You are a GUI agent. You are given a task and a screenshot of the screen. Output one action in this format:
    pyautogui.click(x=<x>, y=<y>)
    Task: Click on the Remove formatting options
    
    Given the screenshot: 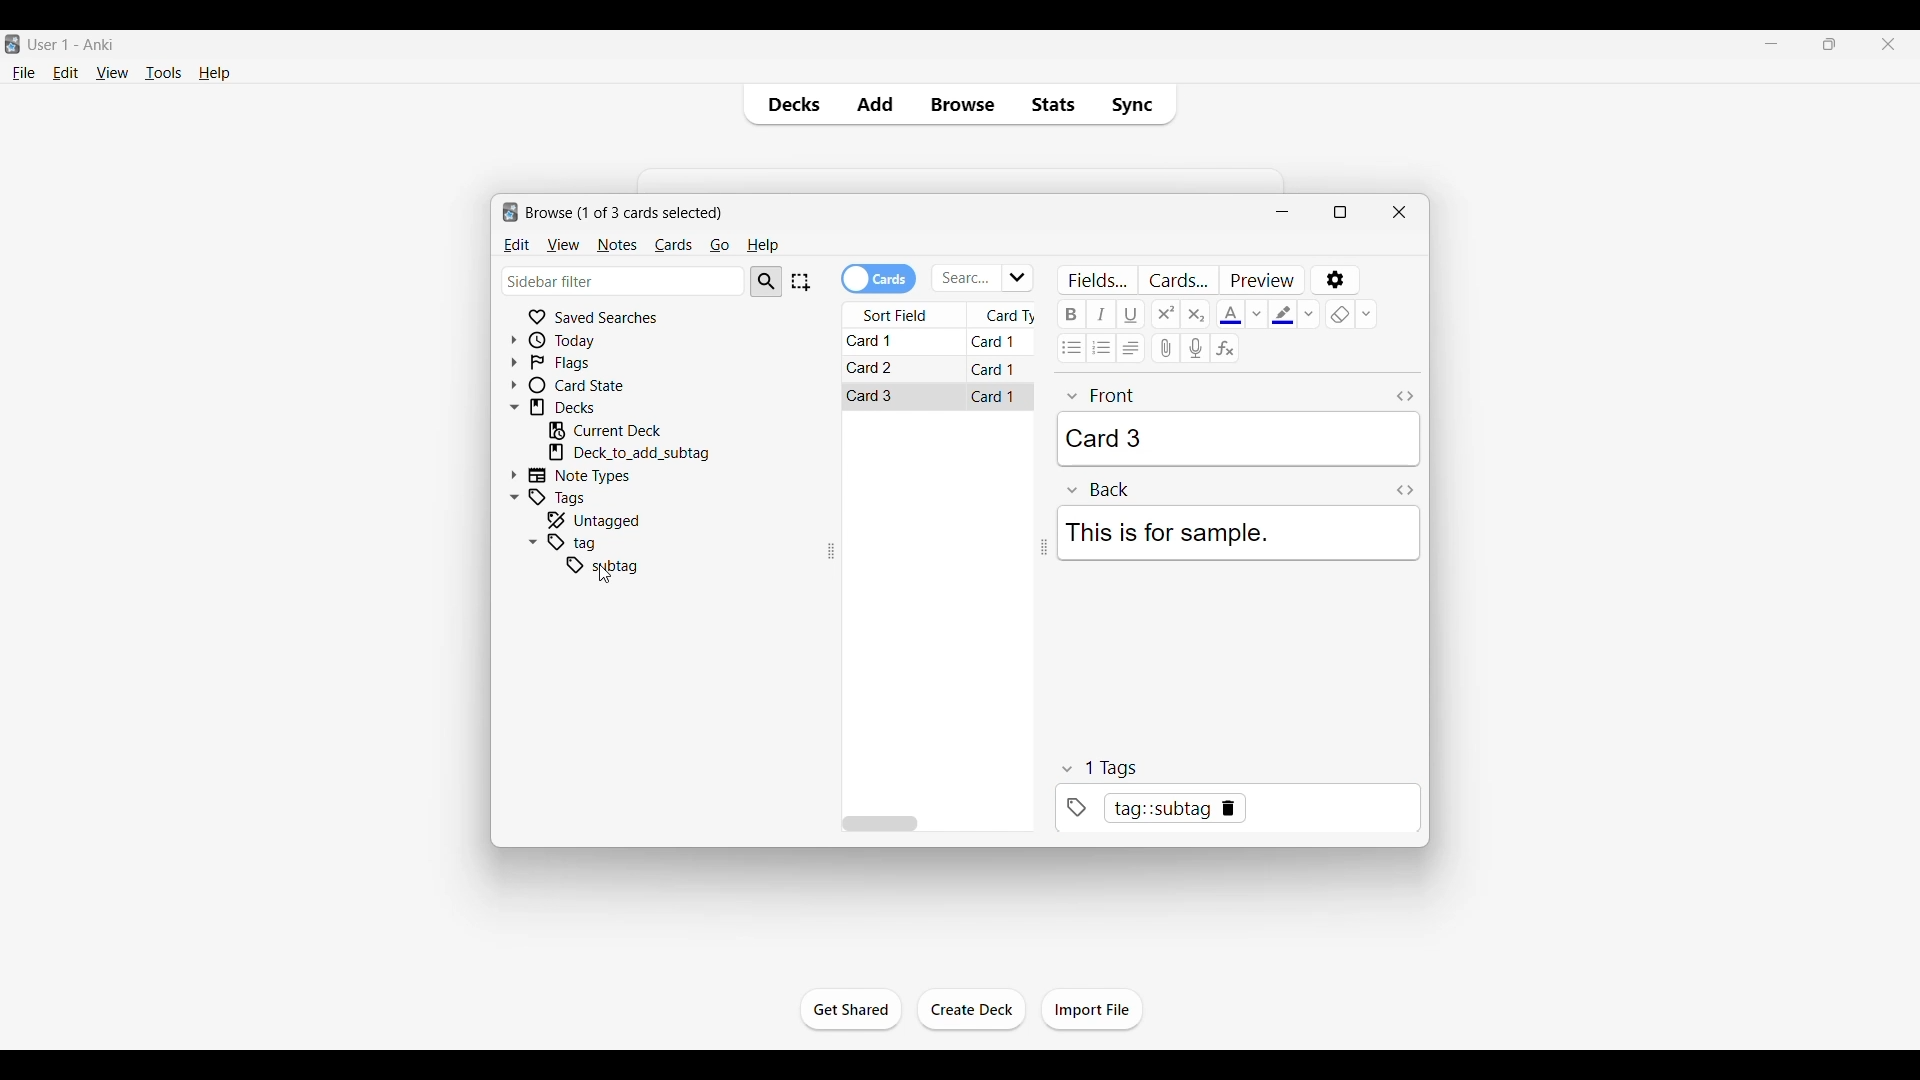 What is the action you would take?
    pyautogui.click(x=1366, y=314)
    